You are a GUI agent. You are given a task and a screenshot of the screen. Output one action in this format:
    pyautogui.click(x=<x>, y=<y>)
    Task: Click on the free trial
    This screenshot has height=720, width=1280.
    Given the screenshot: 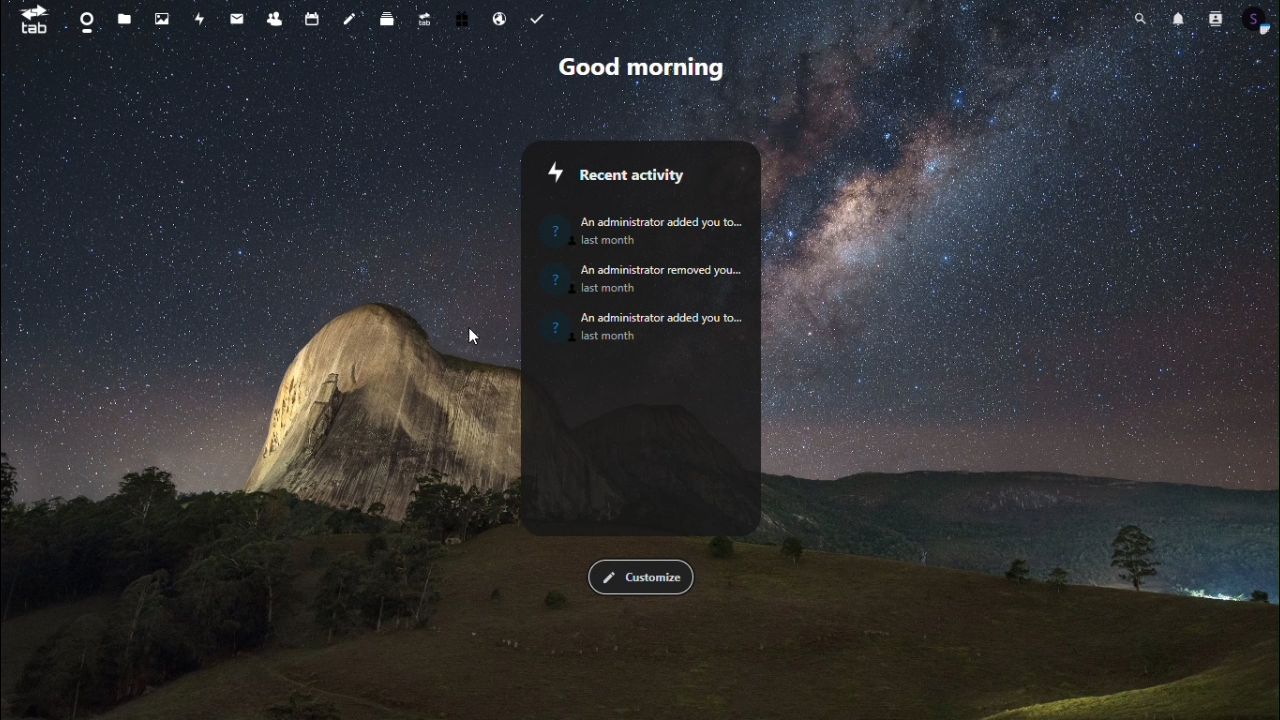 What is the action you would take?
    pyautogui.click(x=463, y=27)
    